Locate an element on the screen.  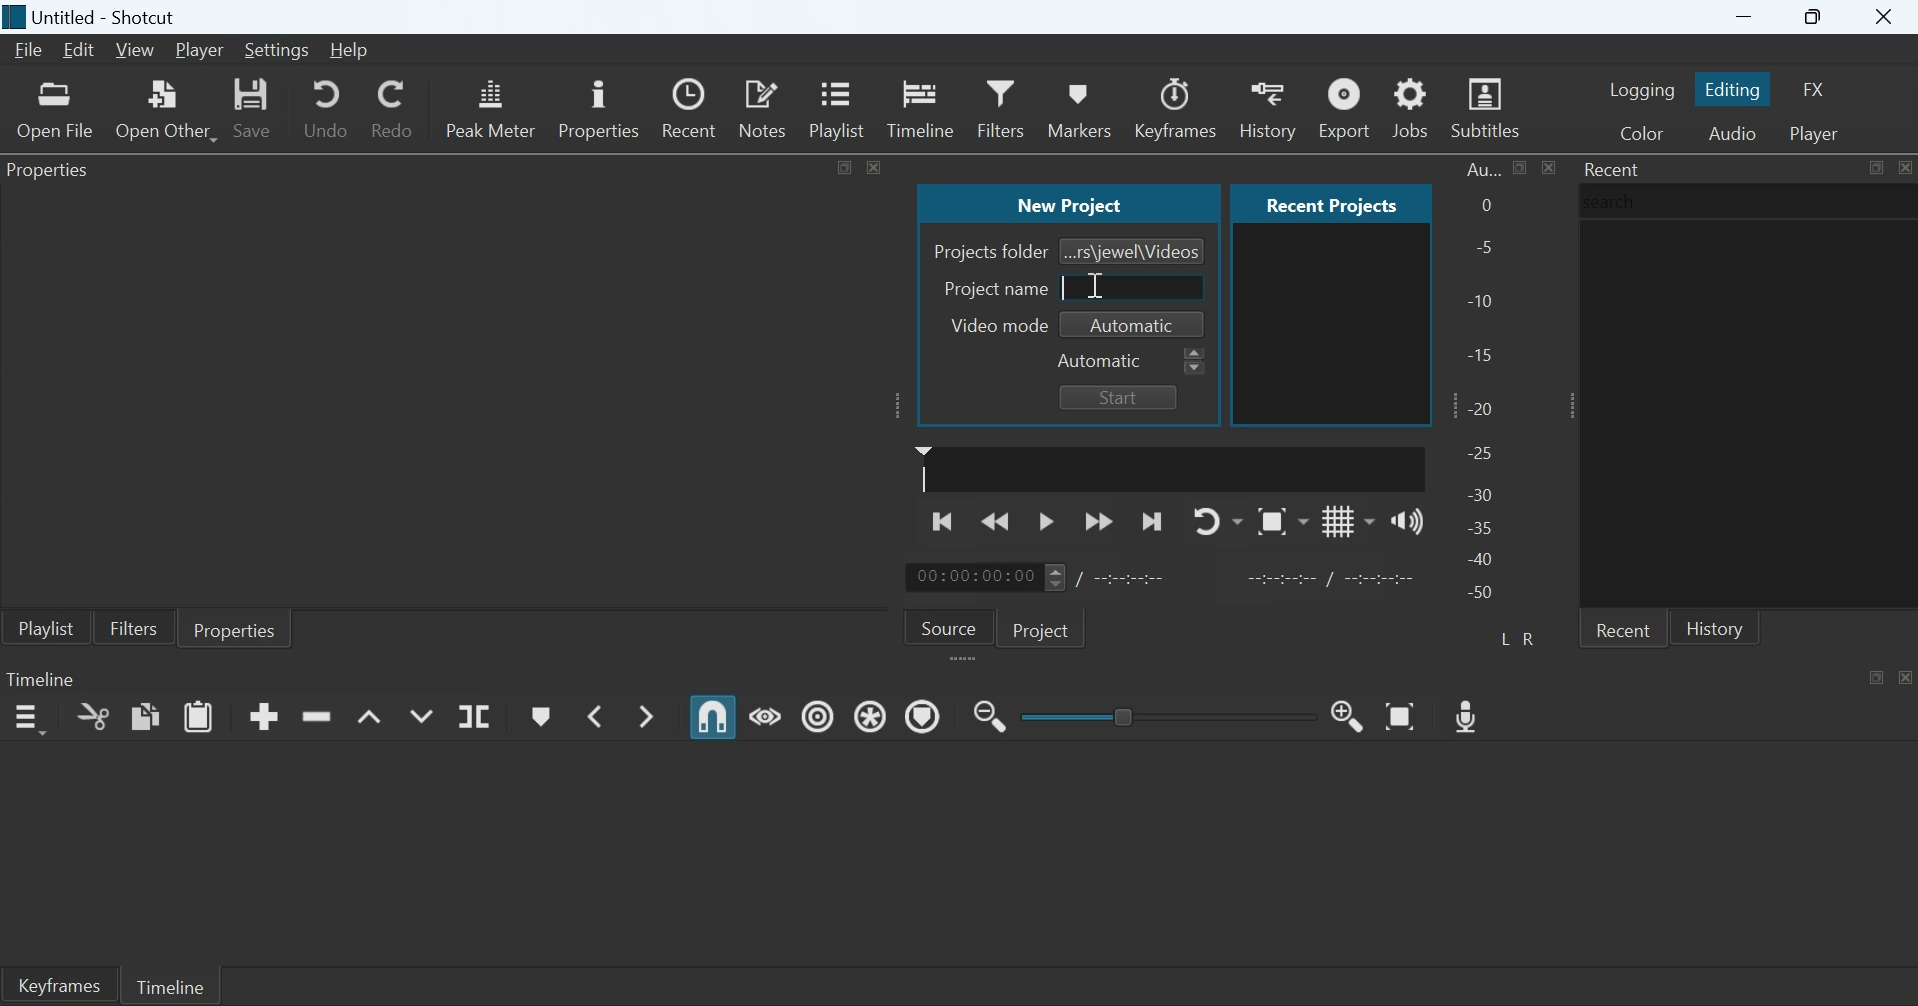
Keyframes is located at coordinates (1177, 108).